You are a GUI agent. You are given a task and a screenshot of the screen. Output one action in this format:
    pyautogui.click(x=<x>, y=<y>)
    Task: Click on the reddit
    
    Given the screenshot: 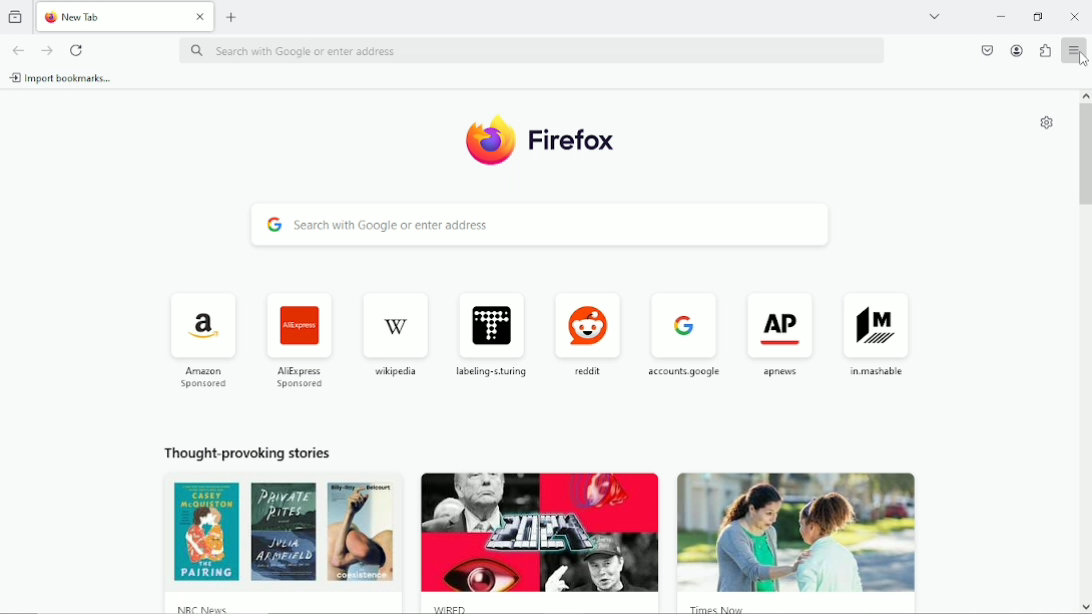 What is the action you would take?
    pyautogui.click(x=589, y=330)
    